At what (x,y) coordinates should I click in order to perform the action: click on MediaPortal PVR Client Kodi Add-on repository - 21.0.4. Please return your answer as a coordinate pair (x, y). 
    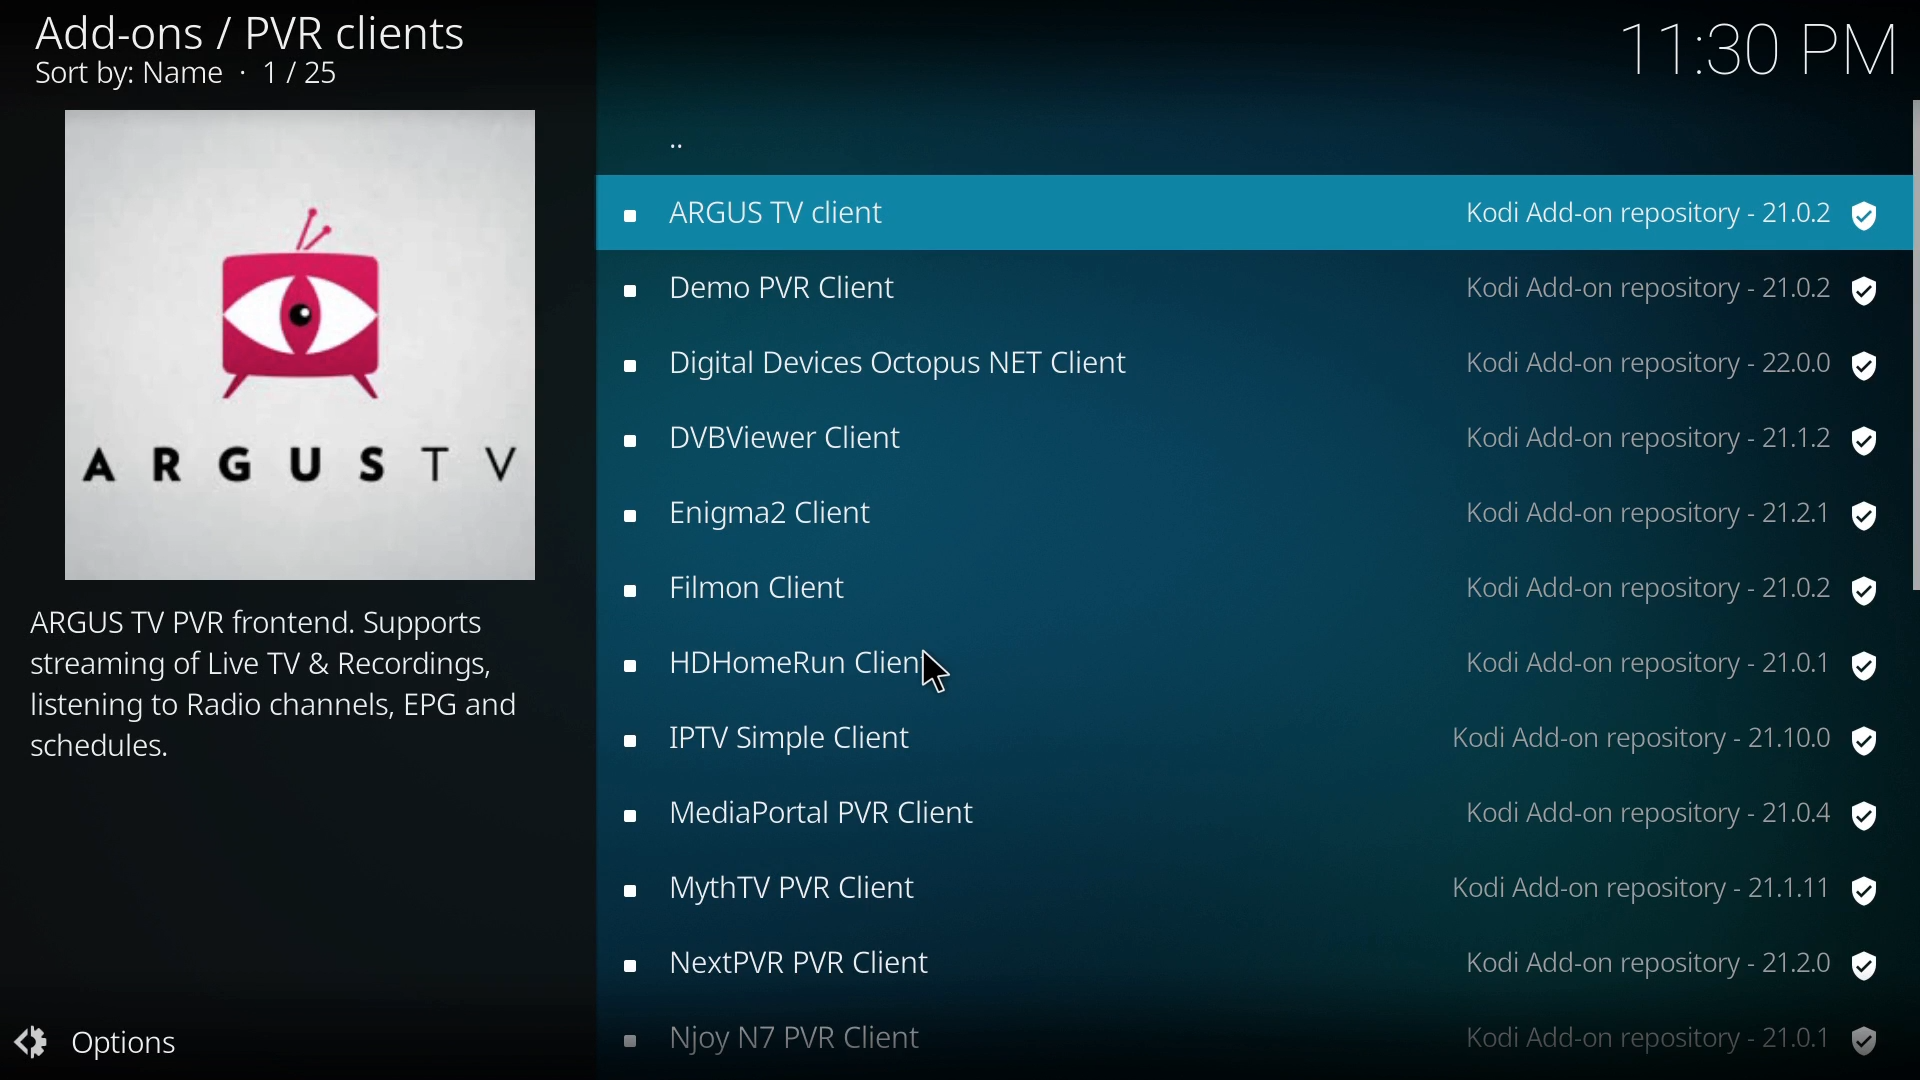
    Looking at the image, I should click on (1250, 813).